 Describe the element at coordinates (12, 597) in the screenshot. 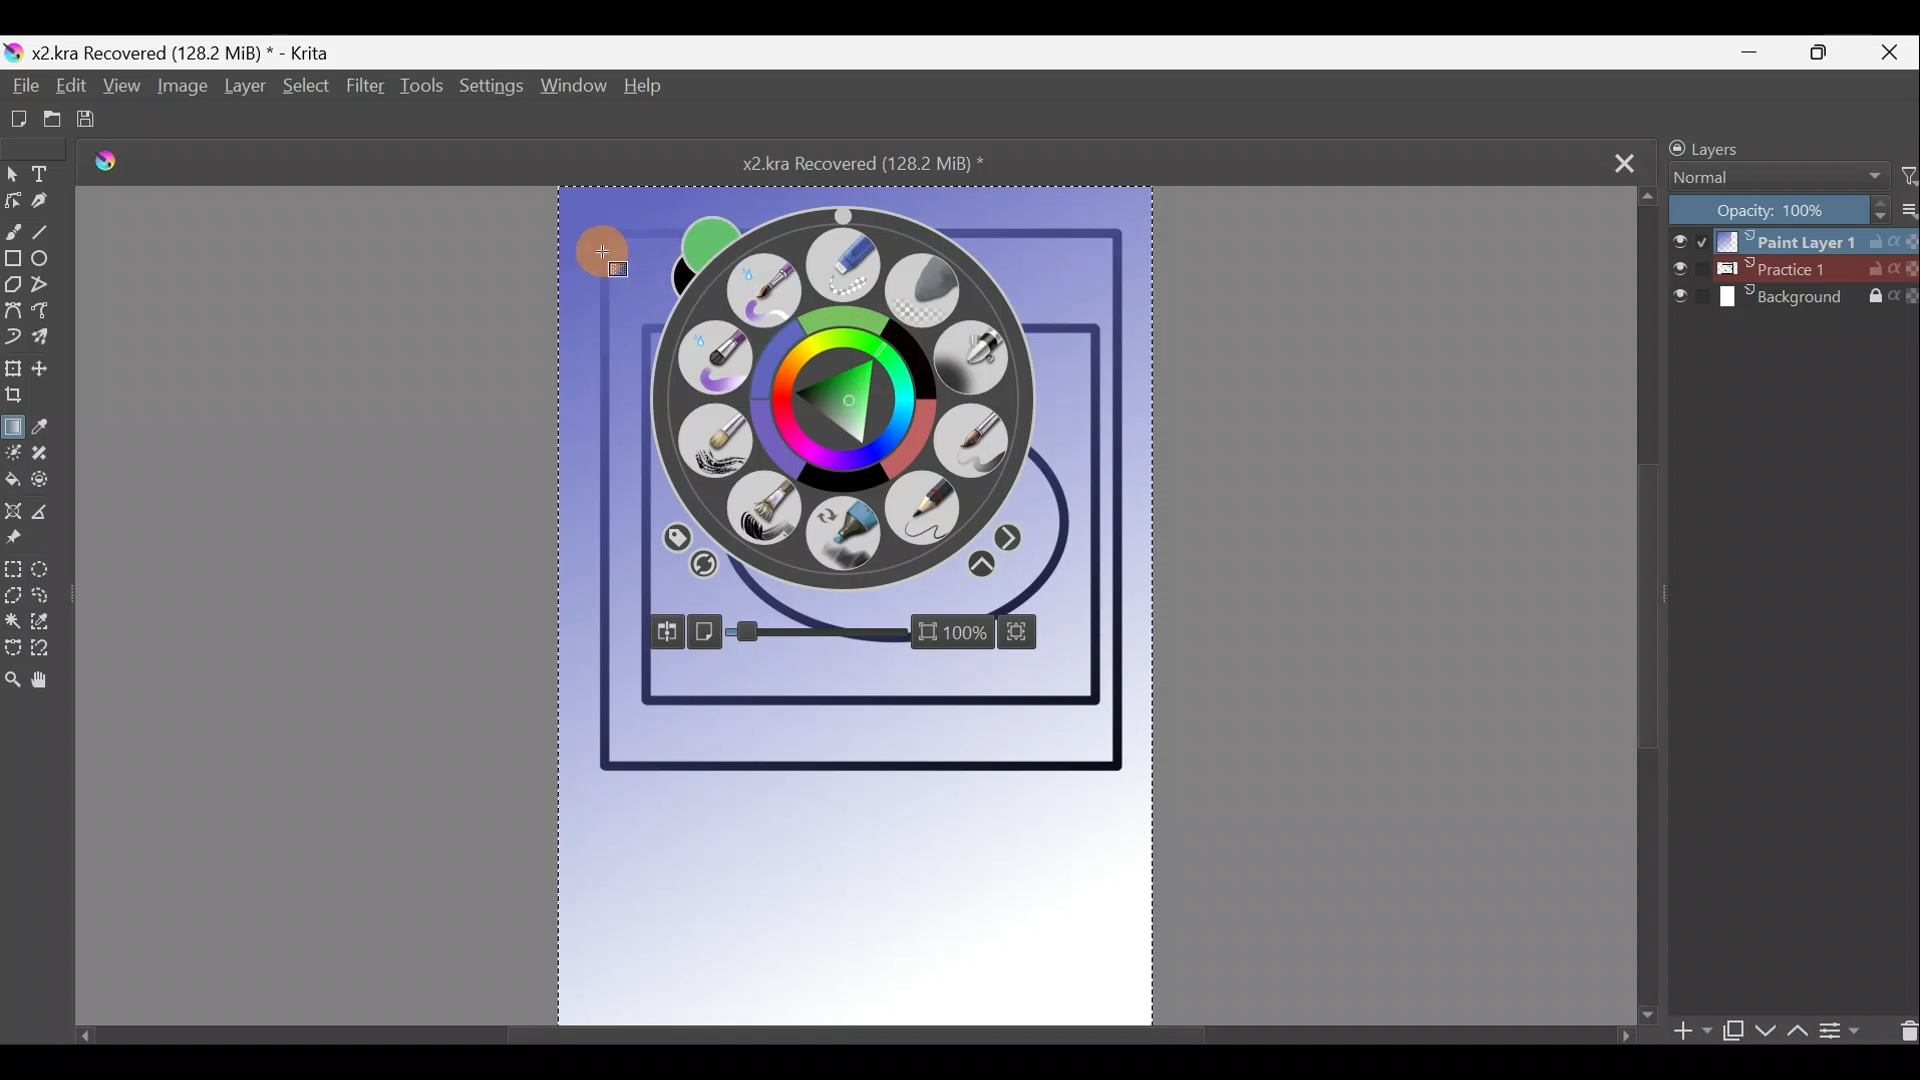

I see `Polgonal selection tool` at that location.